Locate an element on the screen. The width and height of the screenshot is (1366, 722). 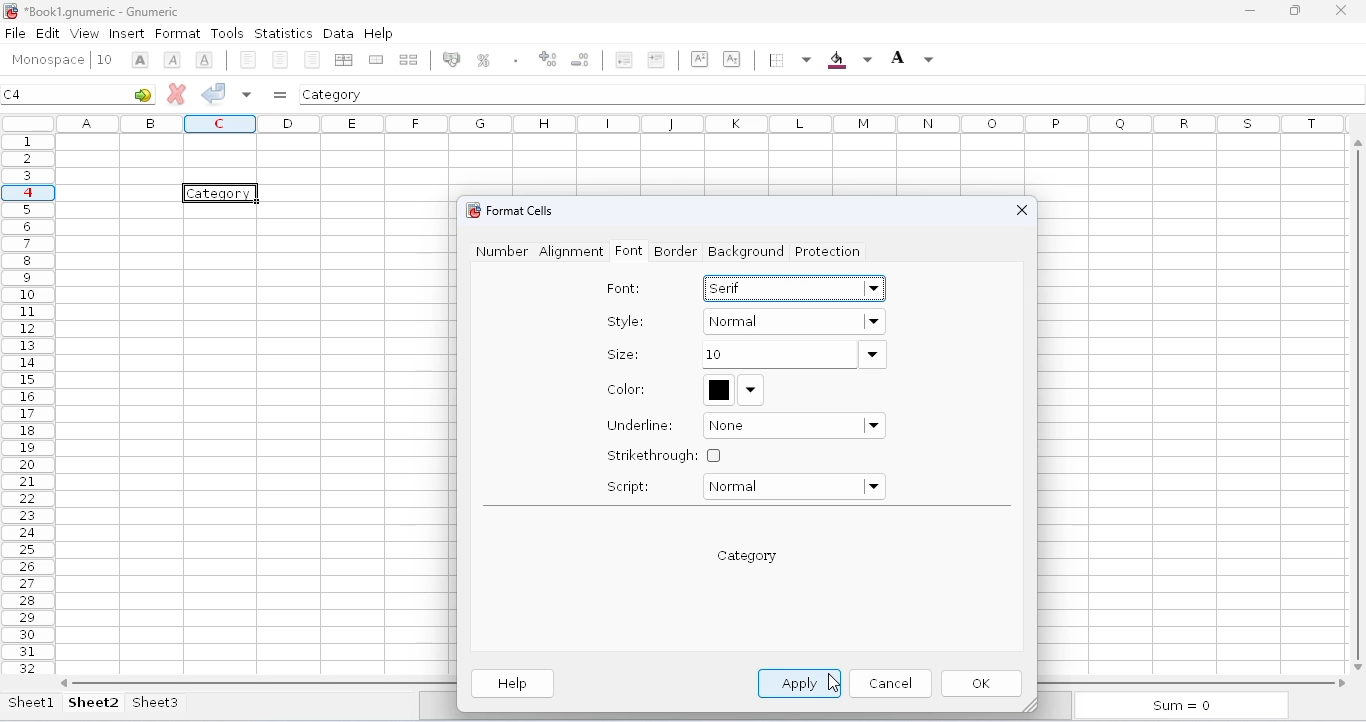
accept change is located at coordinates (214, 92).